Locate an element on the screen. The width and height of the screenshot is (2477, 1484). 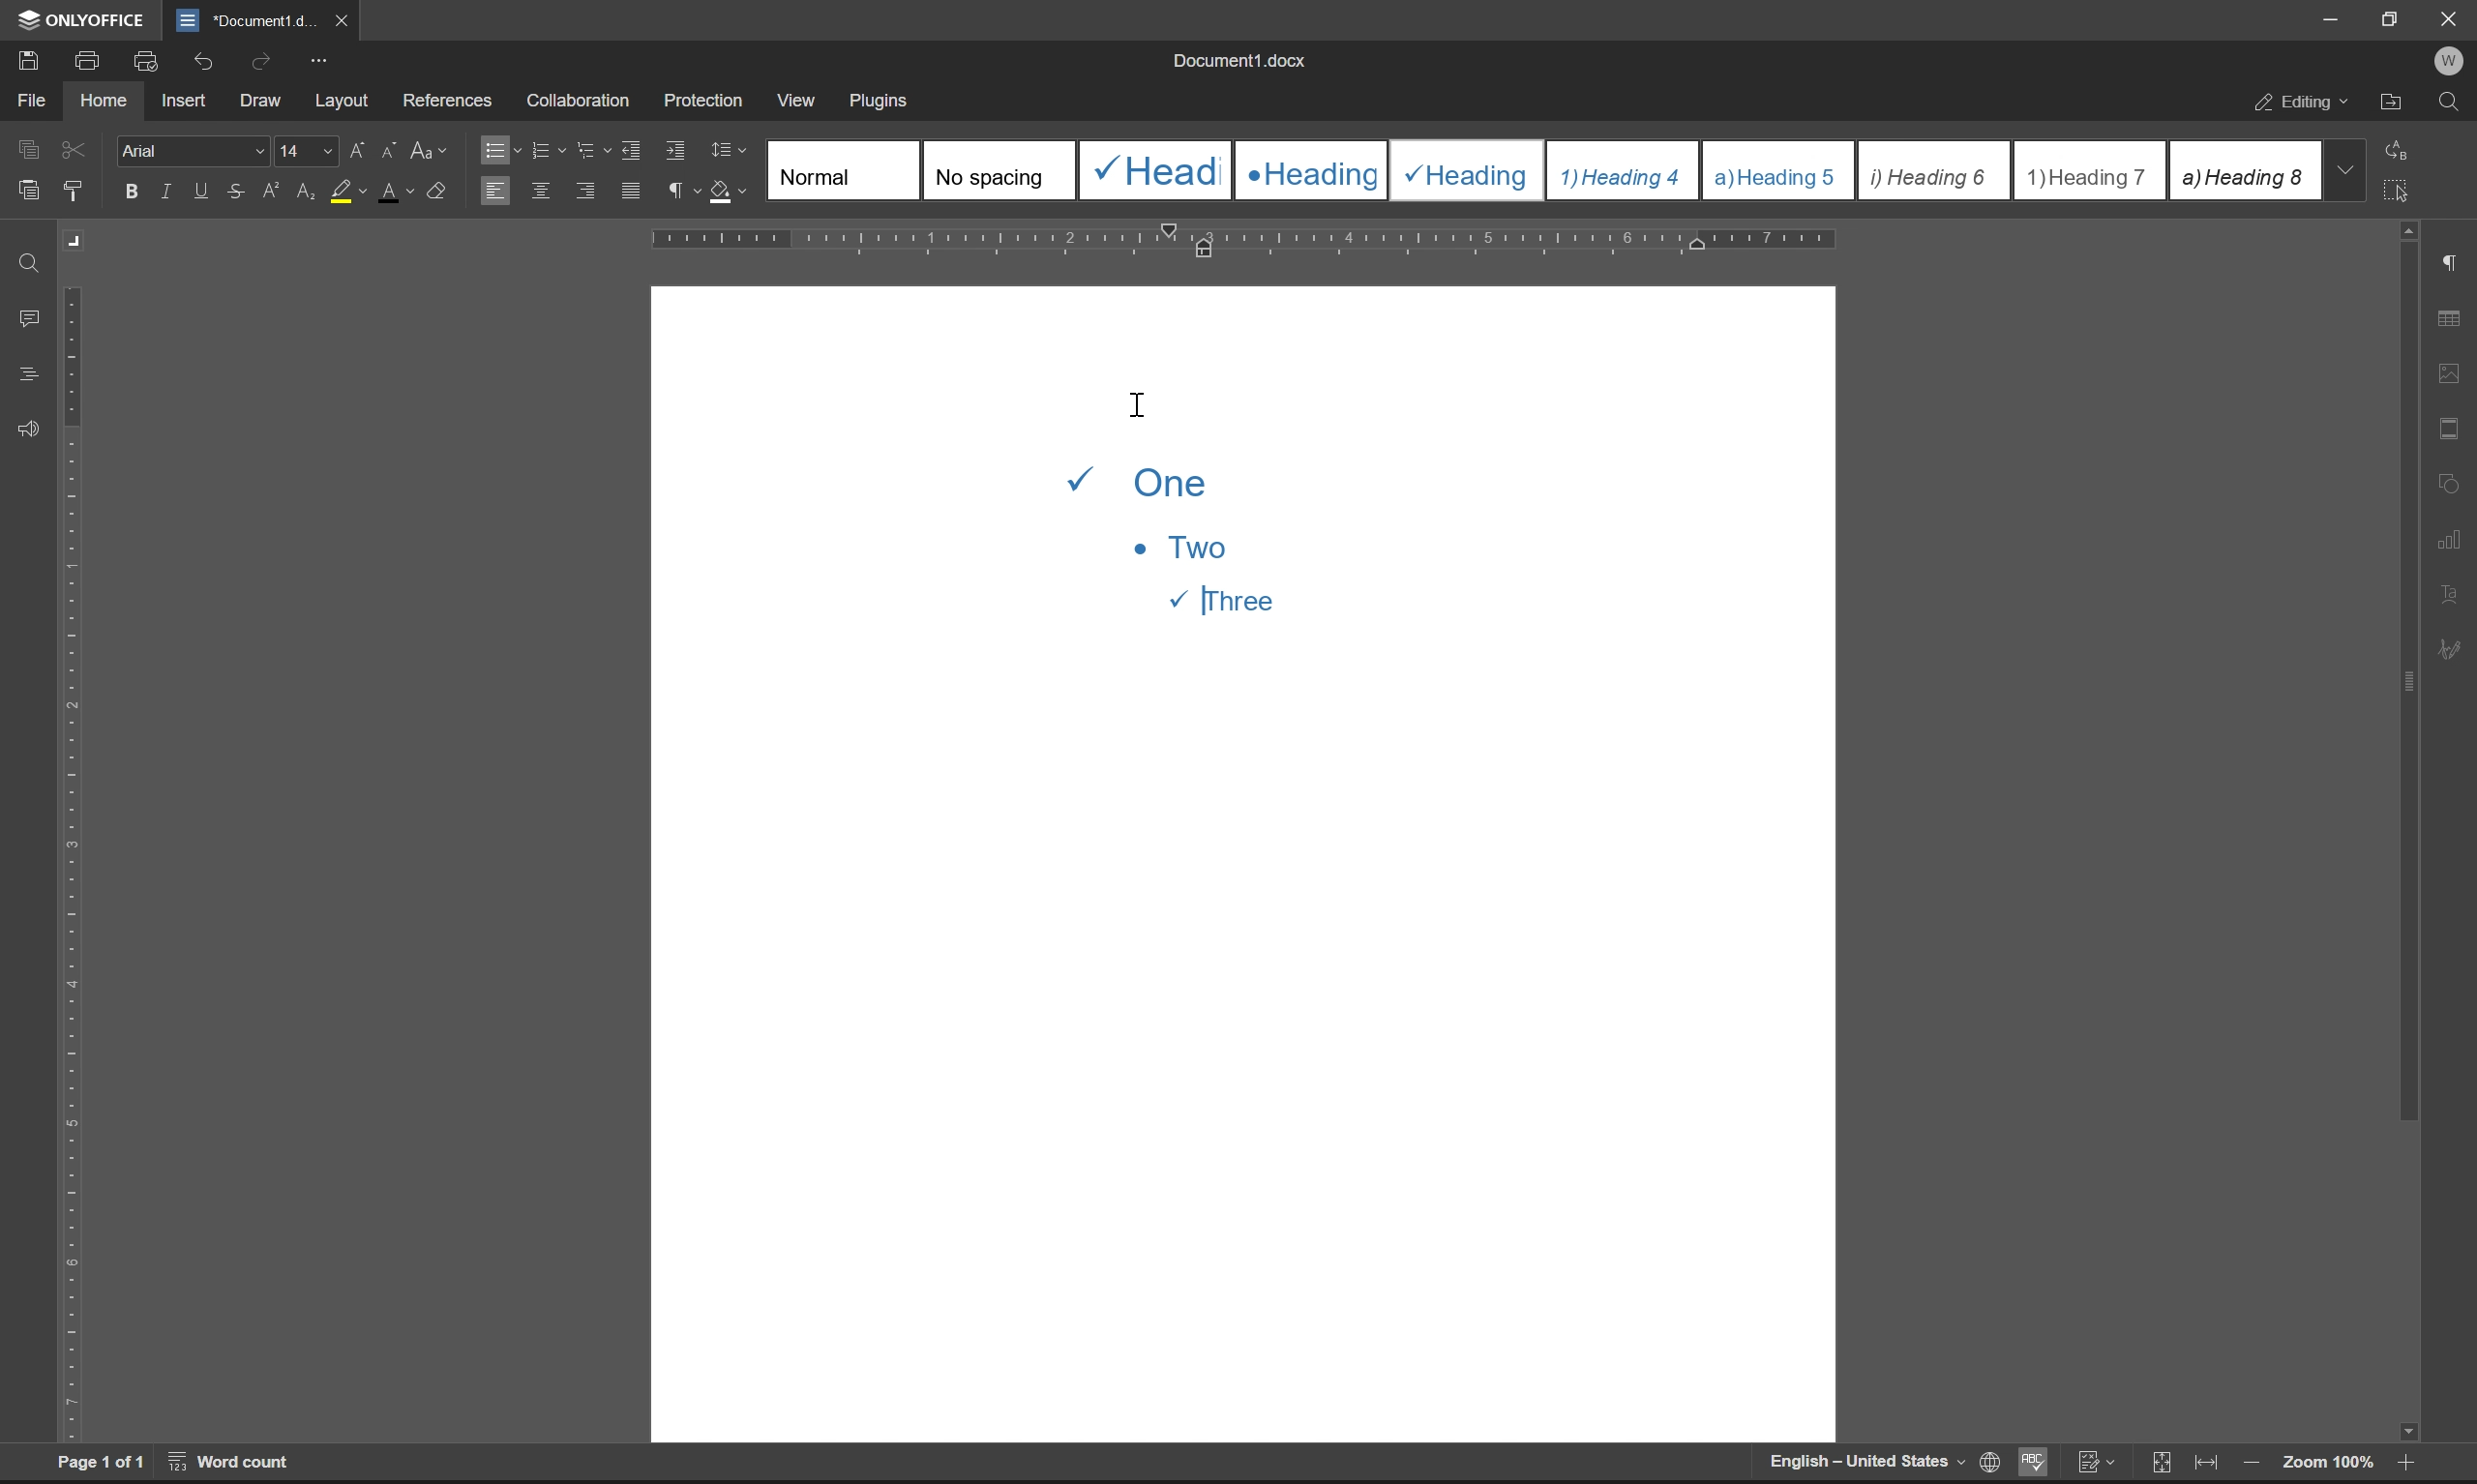
chart settings is located at coordinates (2451, 534).